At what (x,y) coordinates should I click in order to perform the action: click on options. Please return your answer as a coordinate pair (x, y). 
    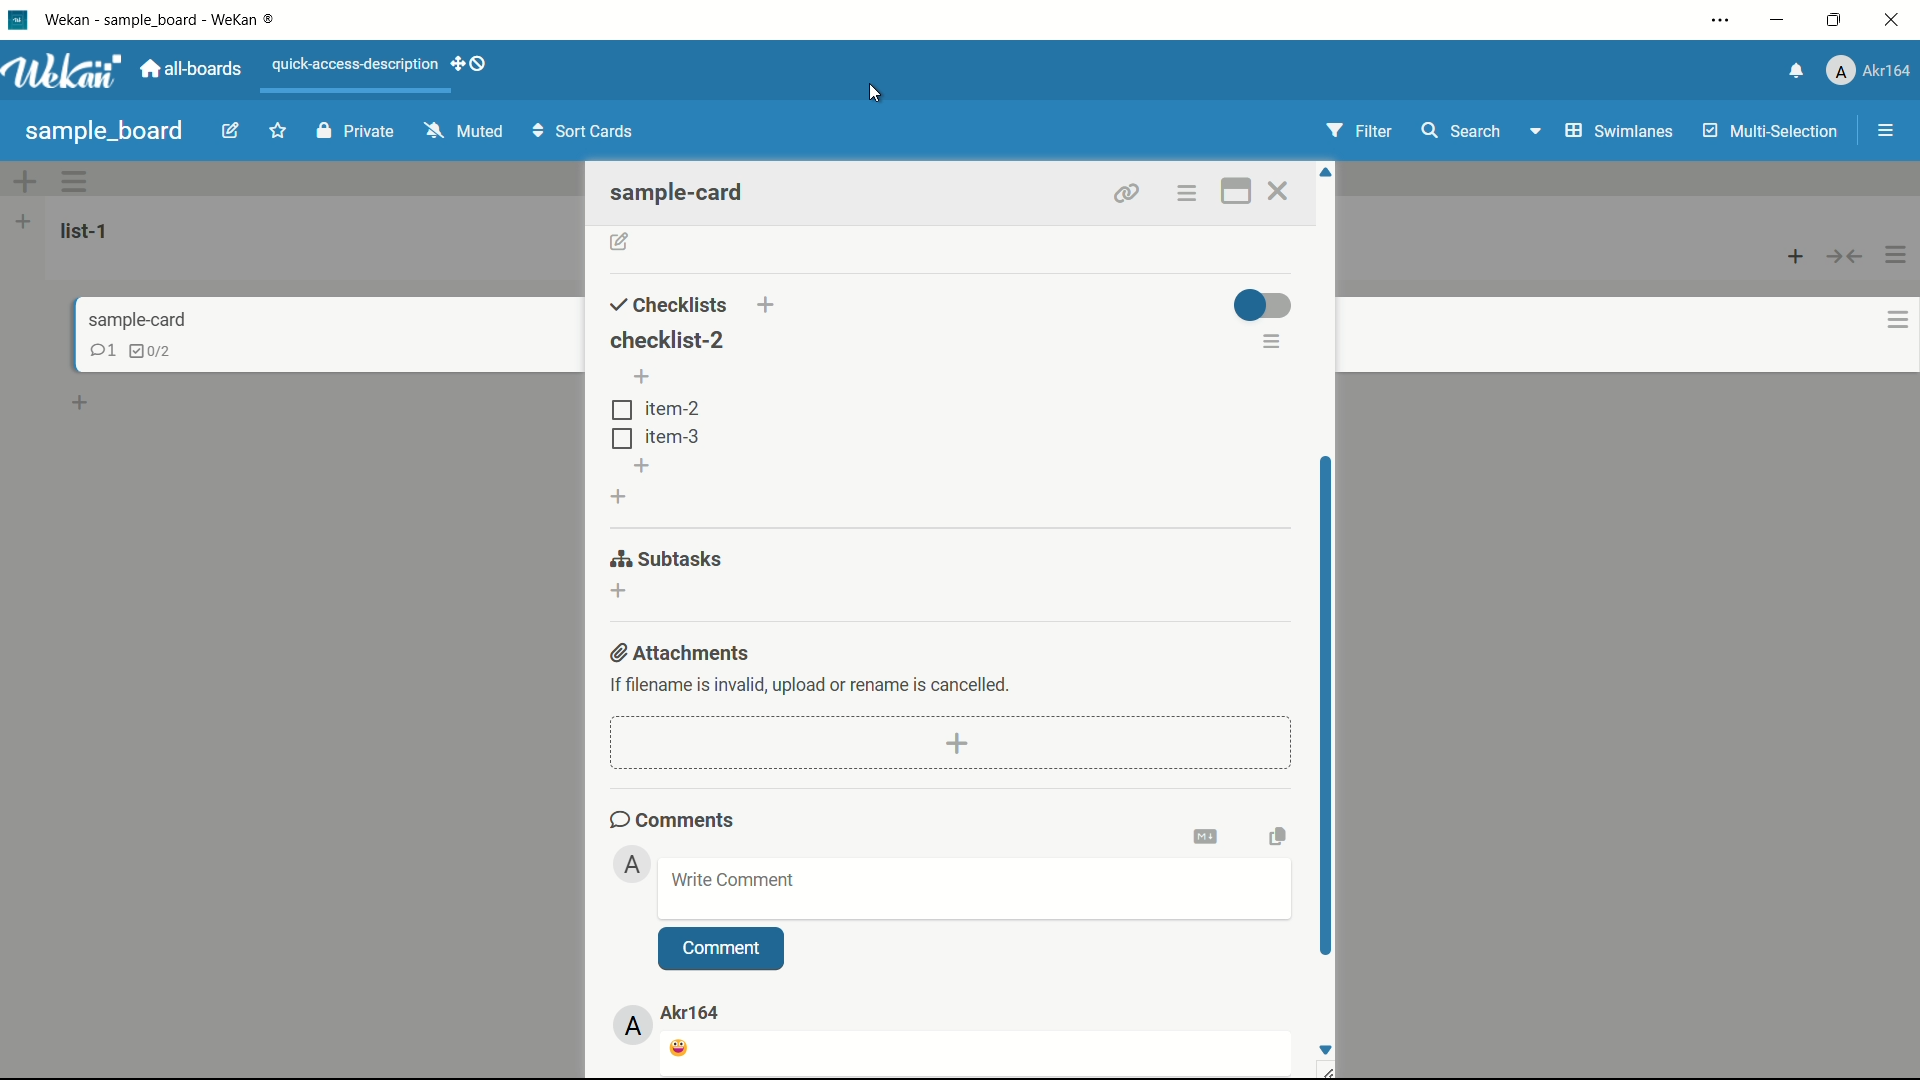
    Looking at the image, I should click on (1188, 193).